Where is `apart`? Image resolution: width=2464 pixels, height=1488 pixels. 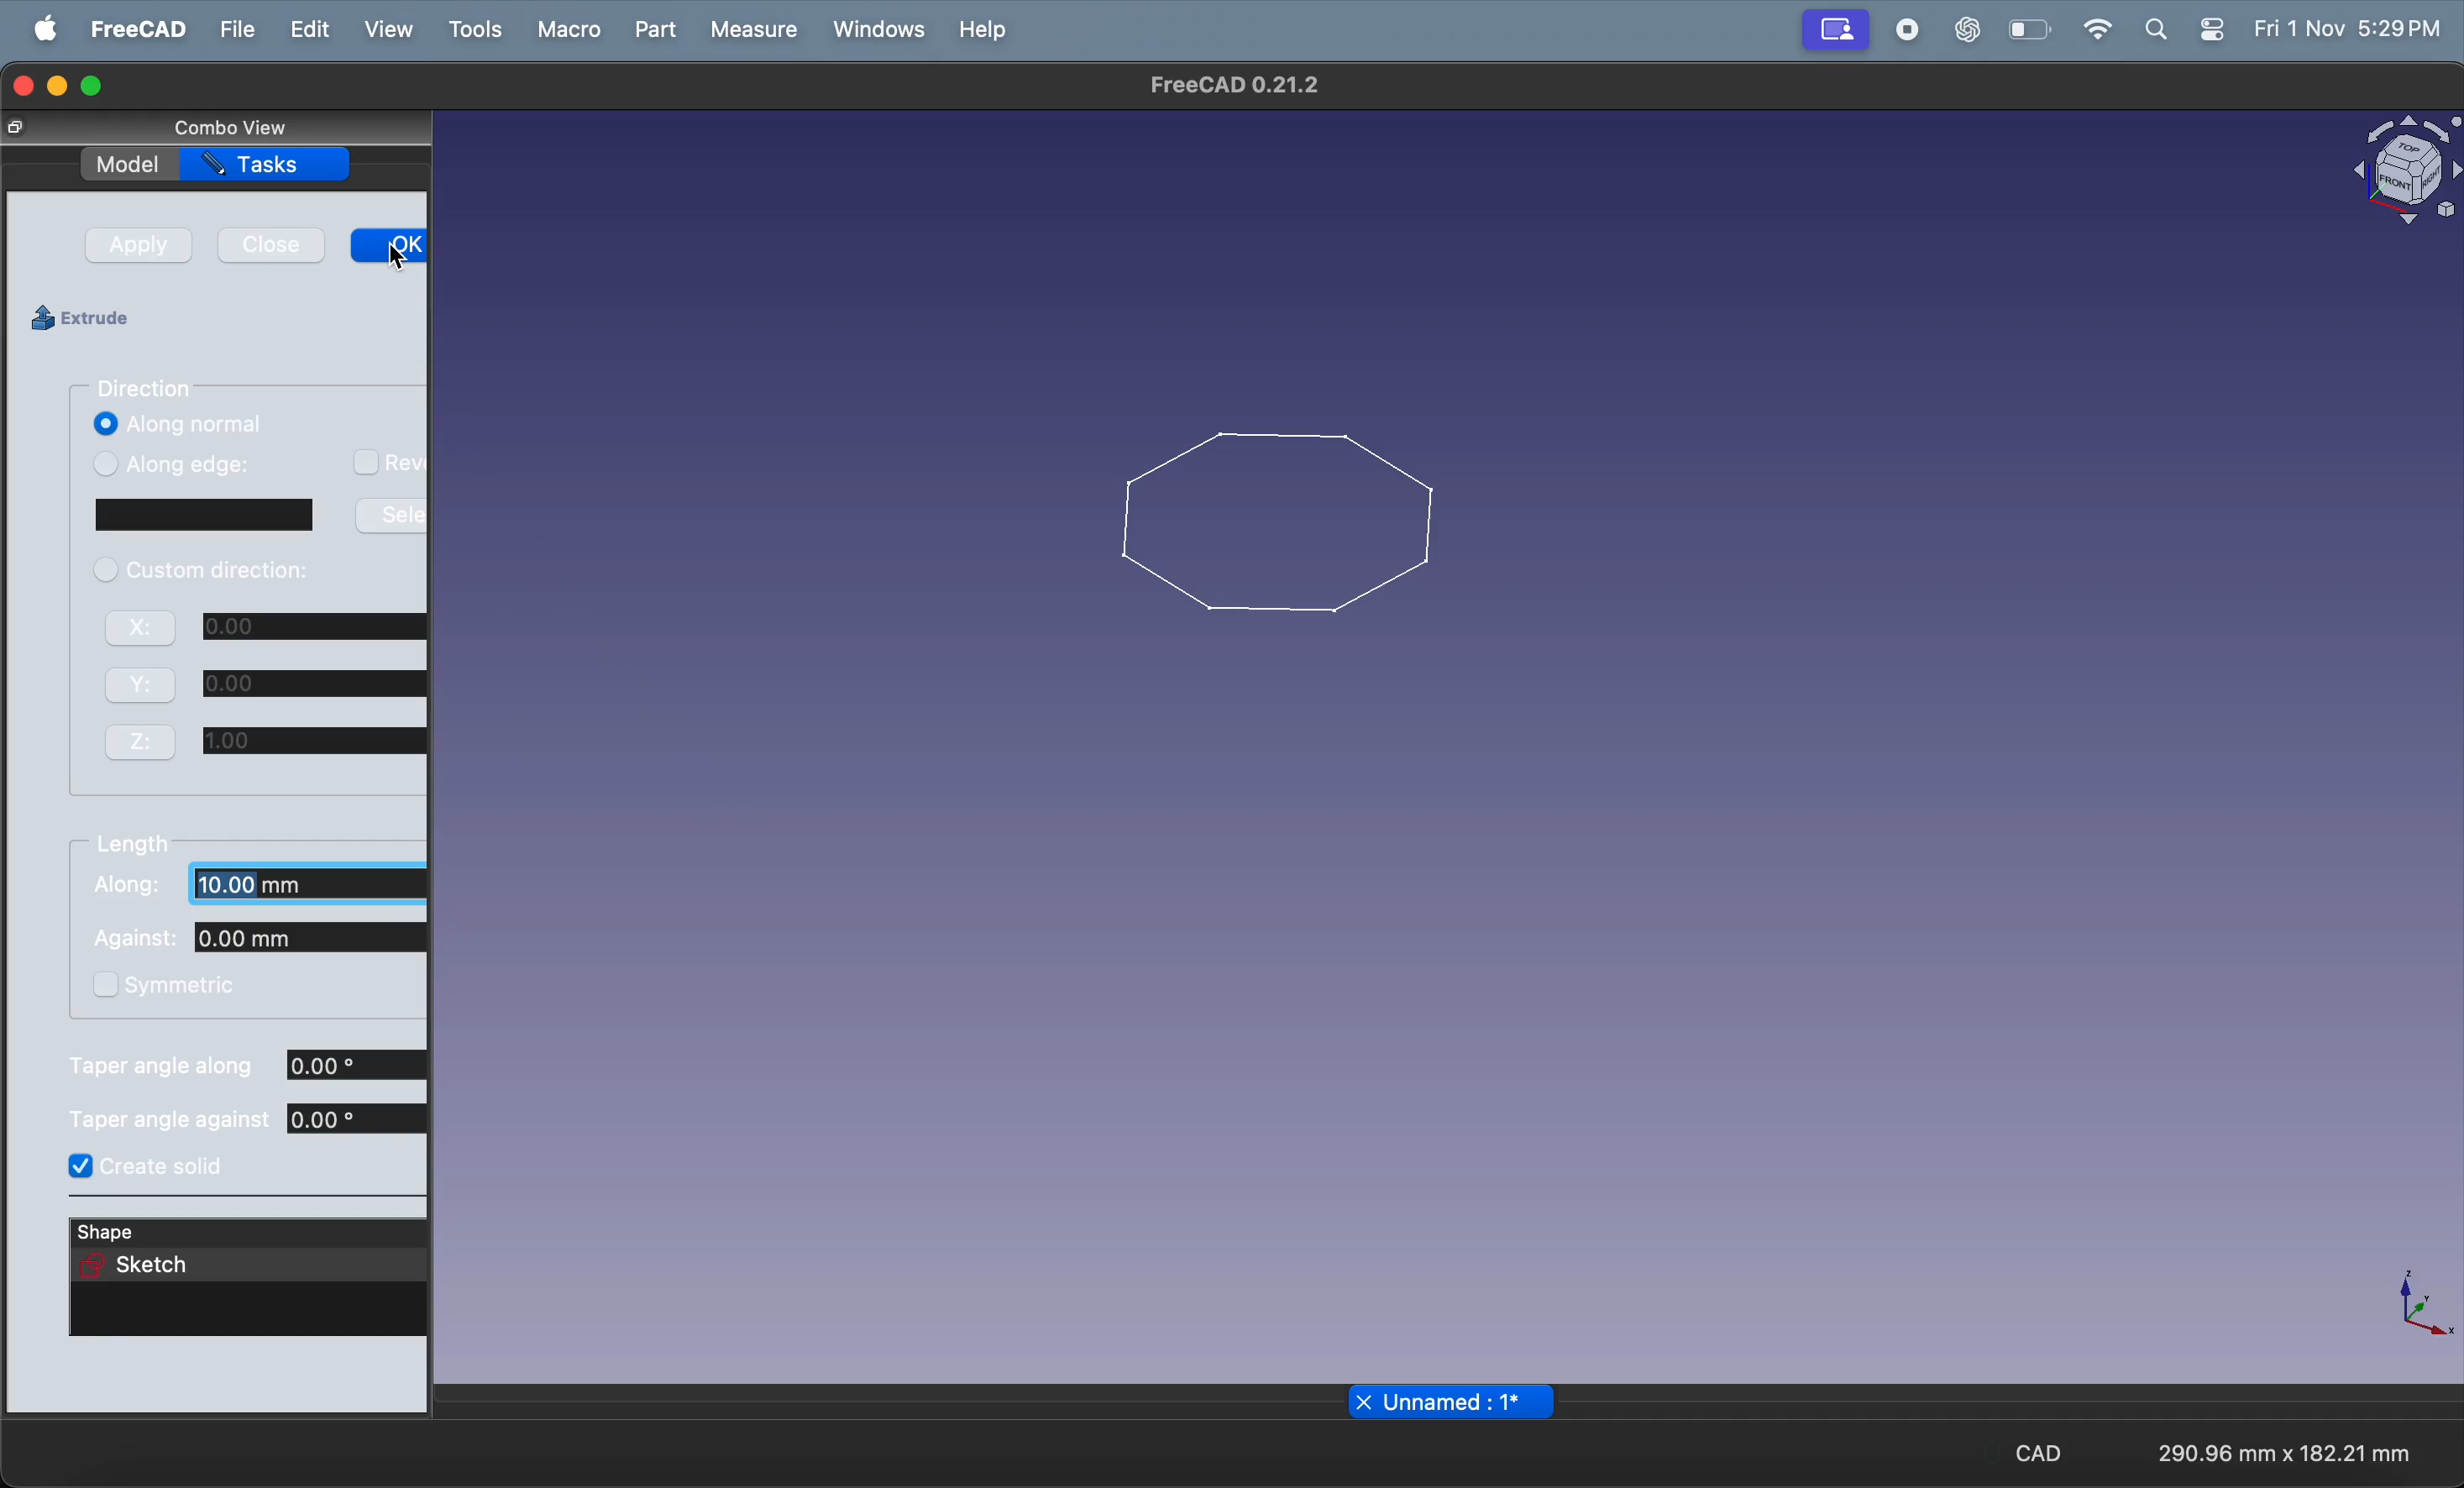
apart is located at coordinates (259, 942).